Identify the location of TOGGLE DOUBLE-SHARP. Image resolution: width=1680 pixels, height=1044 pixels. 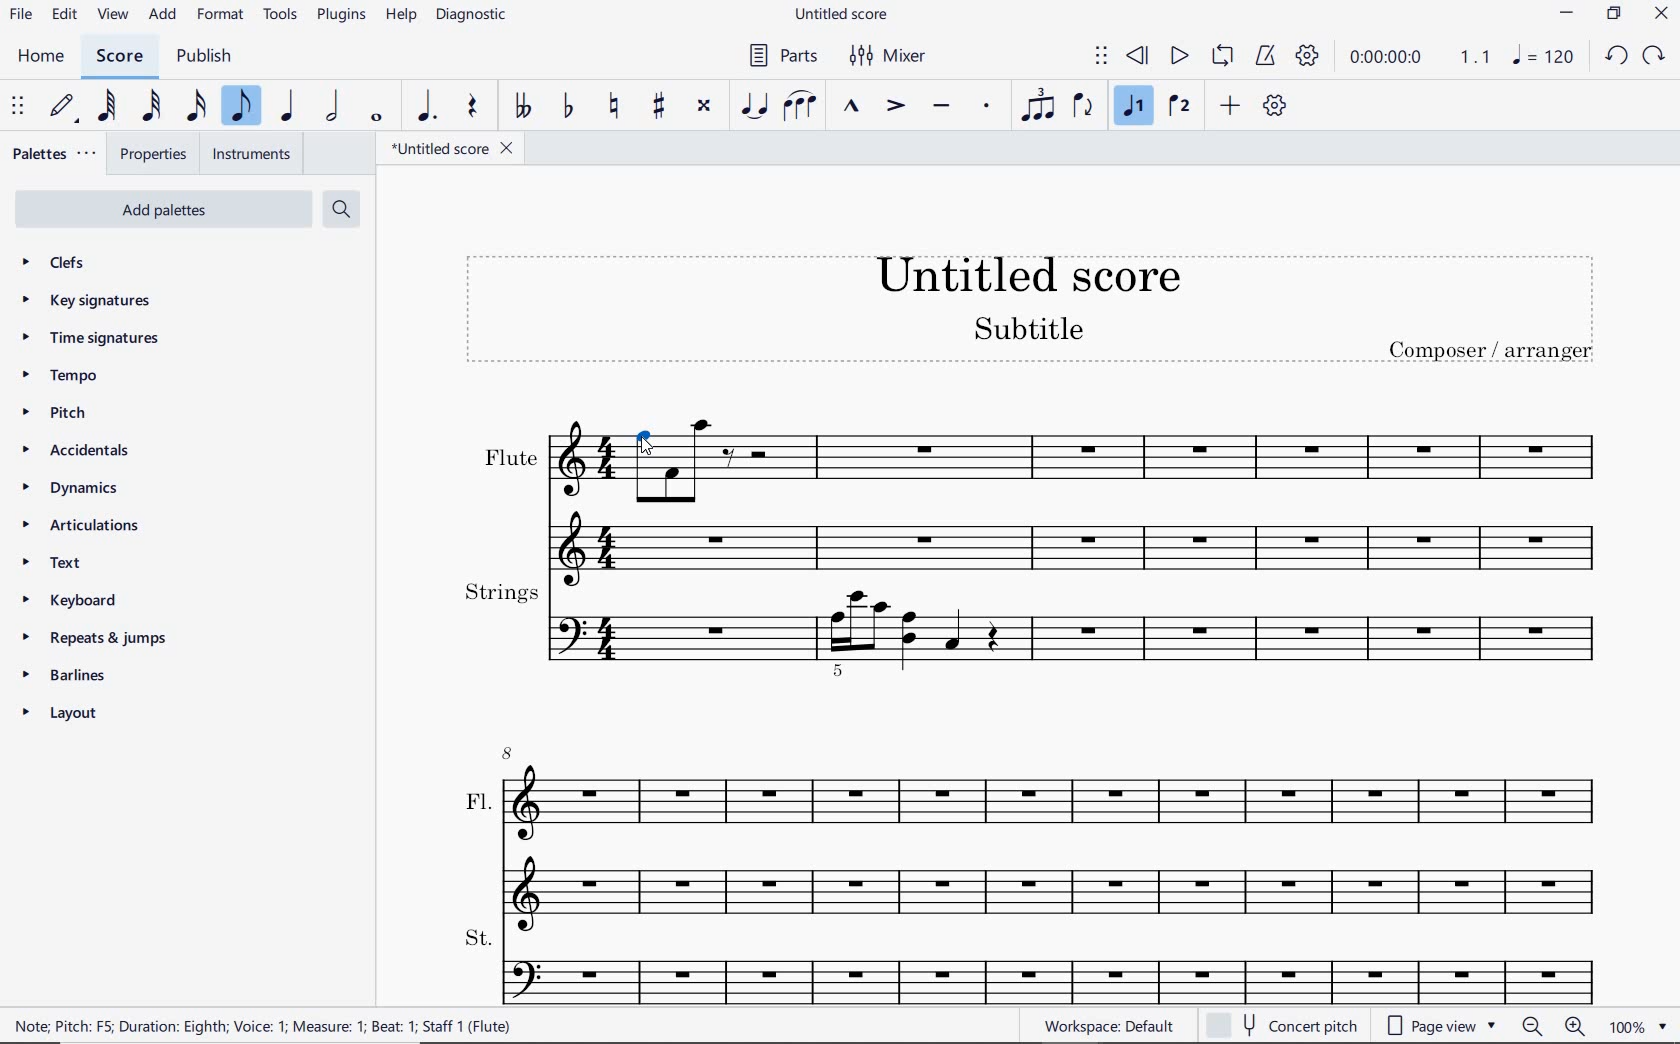
(704, 106).